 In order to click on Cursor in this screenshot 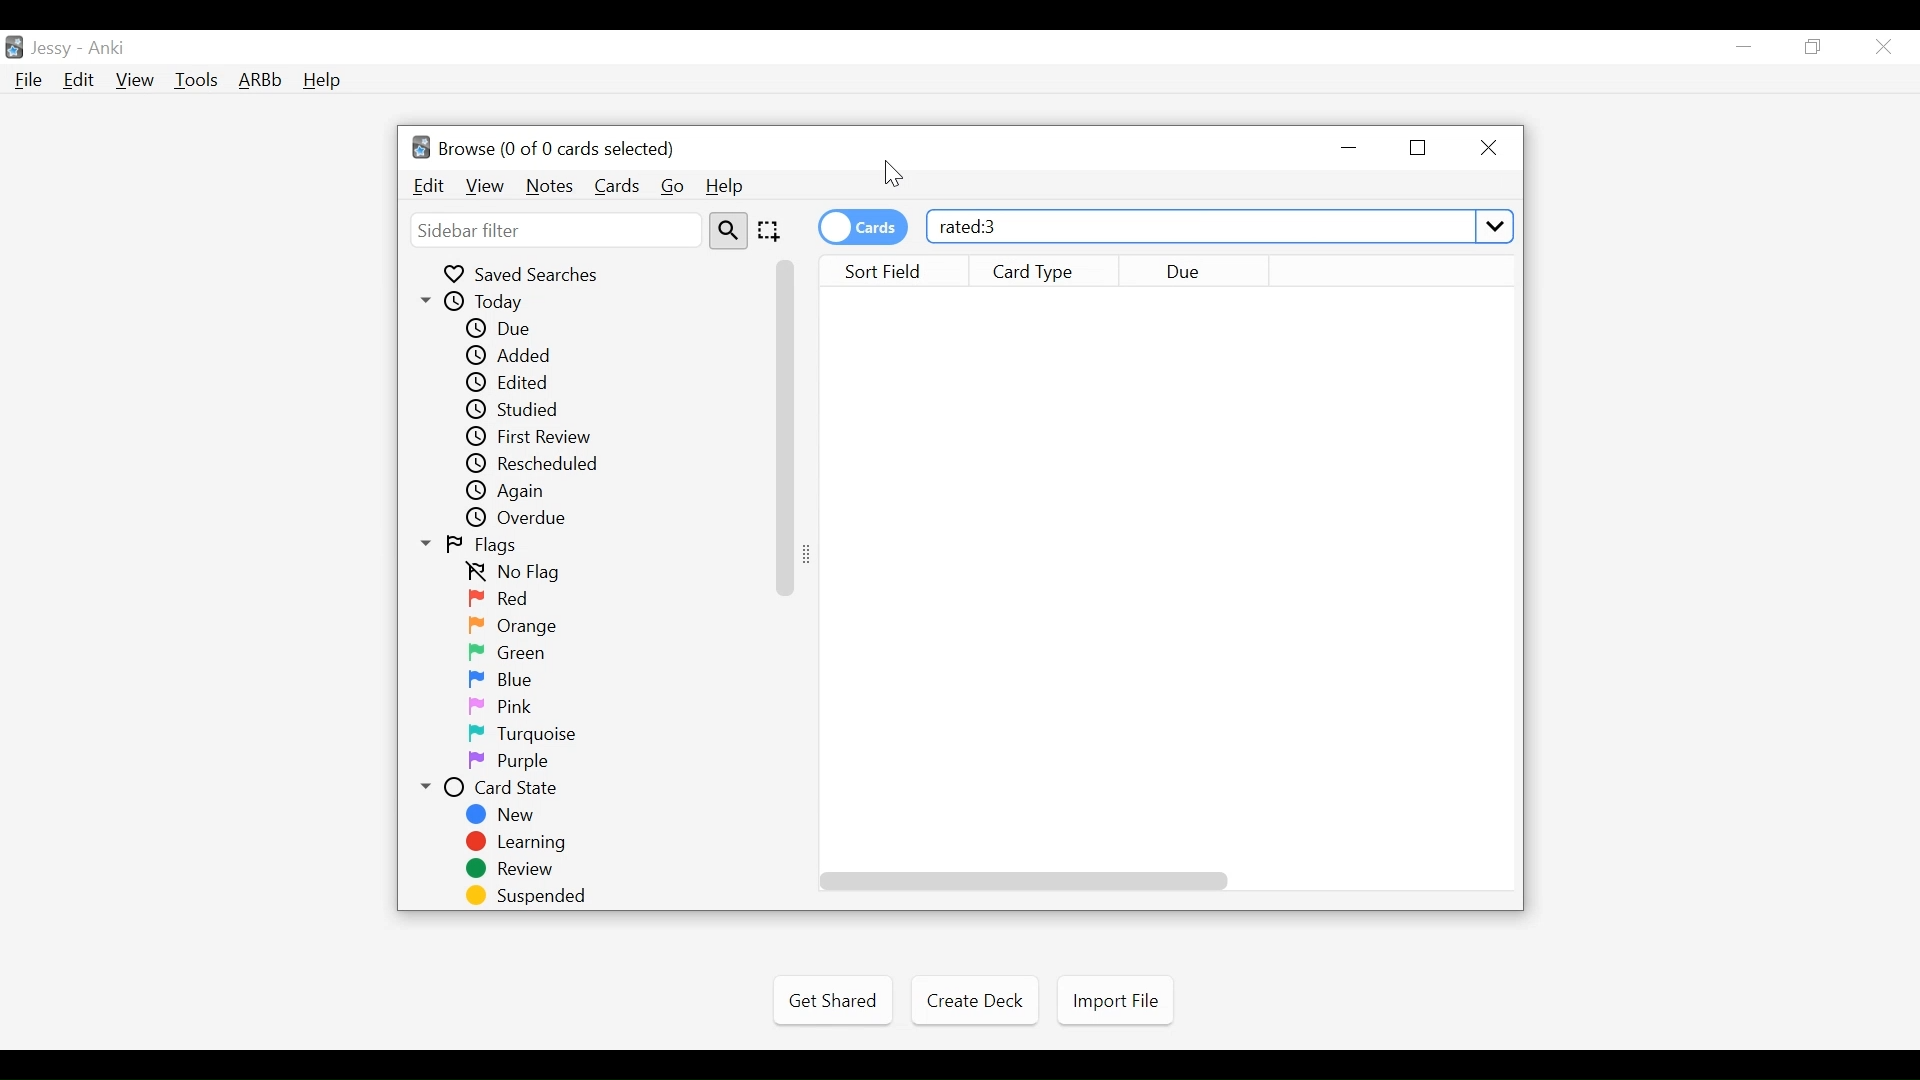, I will do `click(893, 177)`.